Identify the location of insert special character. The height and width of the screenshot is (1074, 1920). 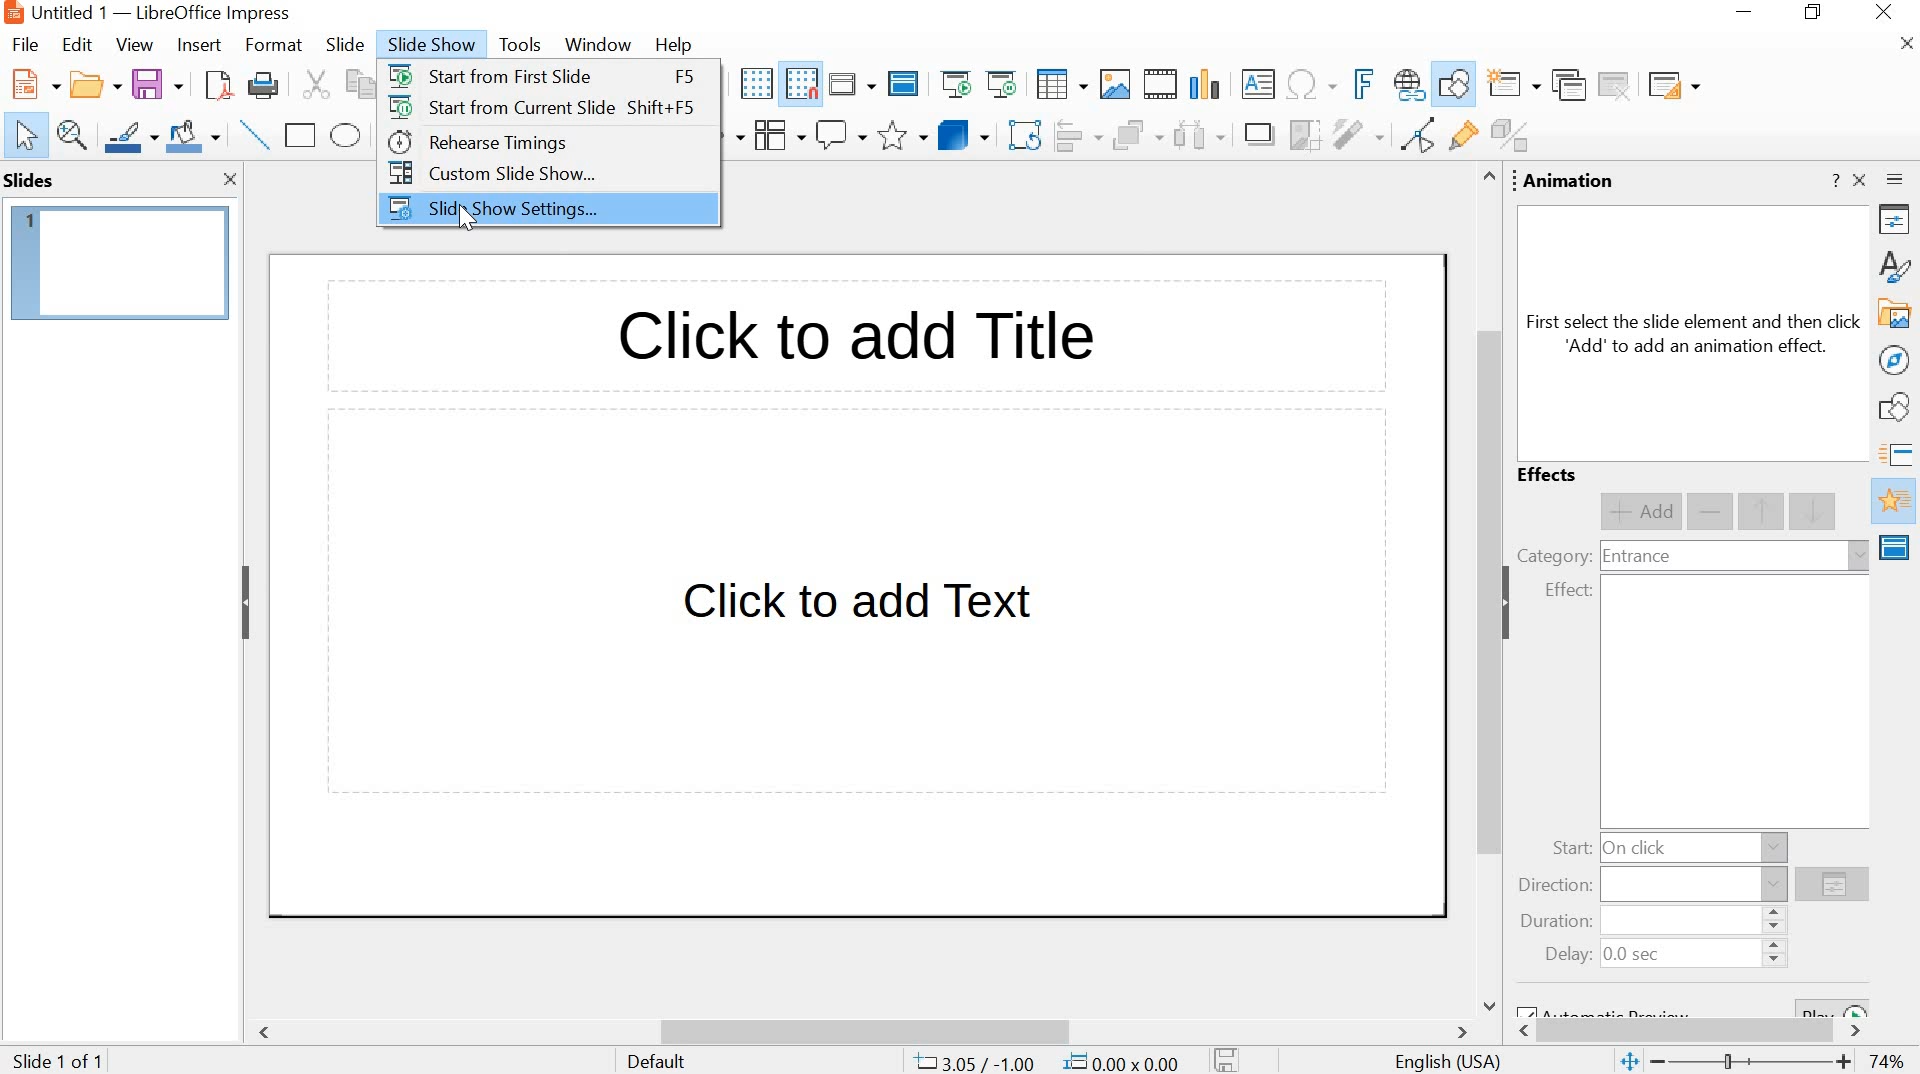
(1309, 84).